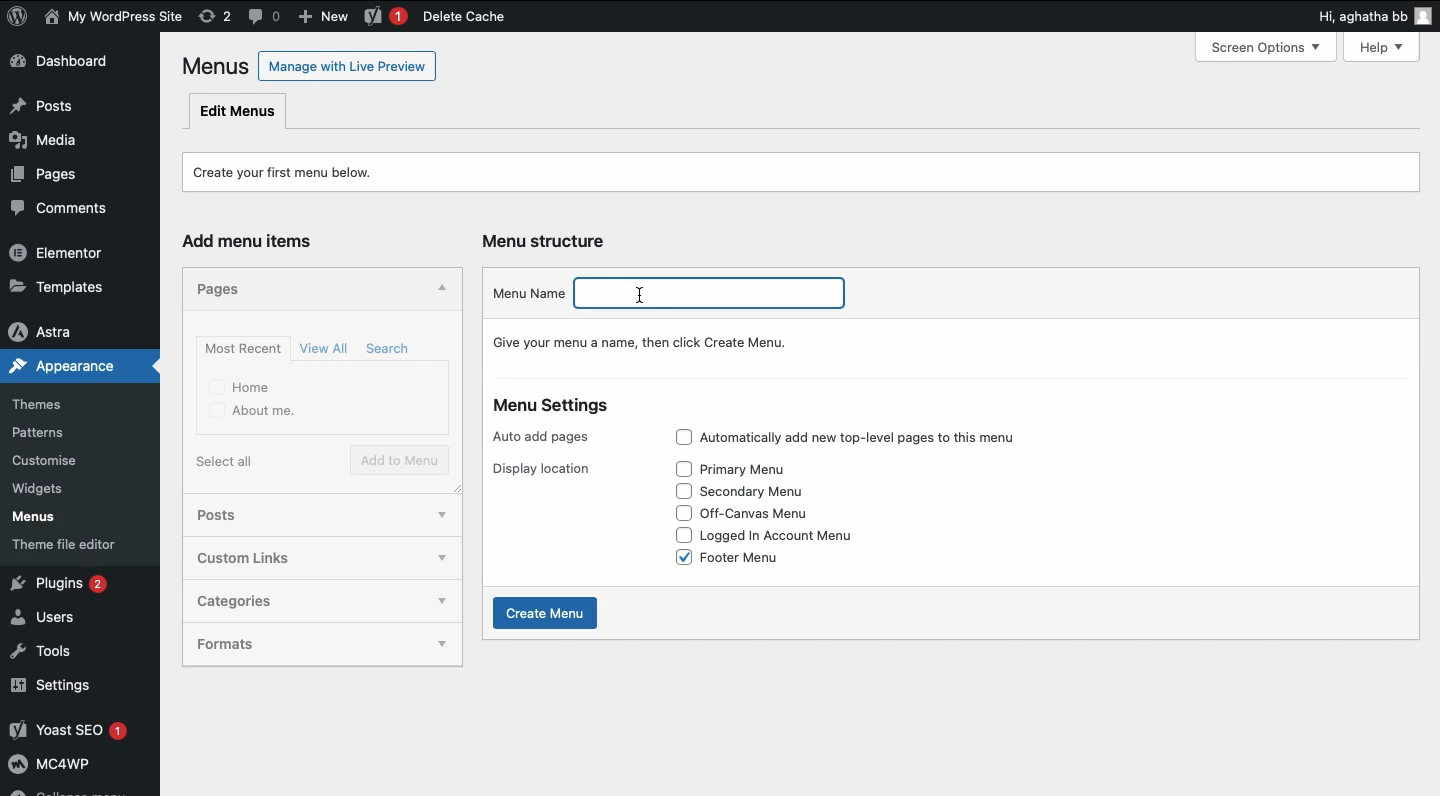  What do you see at coordinates (347, 65) in the screenshot?
I see `Manage with Live Preview` at bounding box center [347, 65].